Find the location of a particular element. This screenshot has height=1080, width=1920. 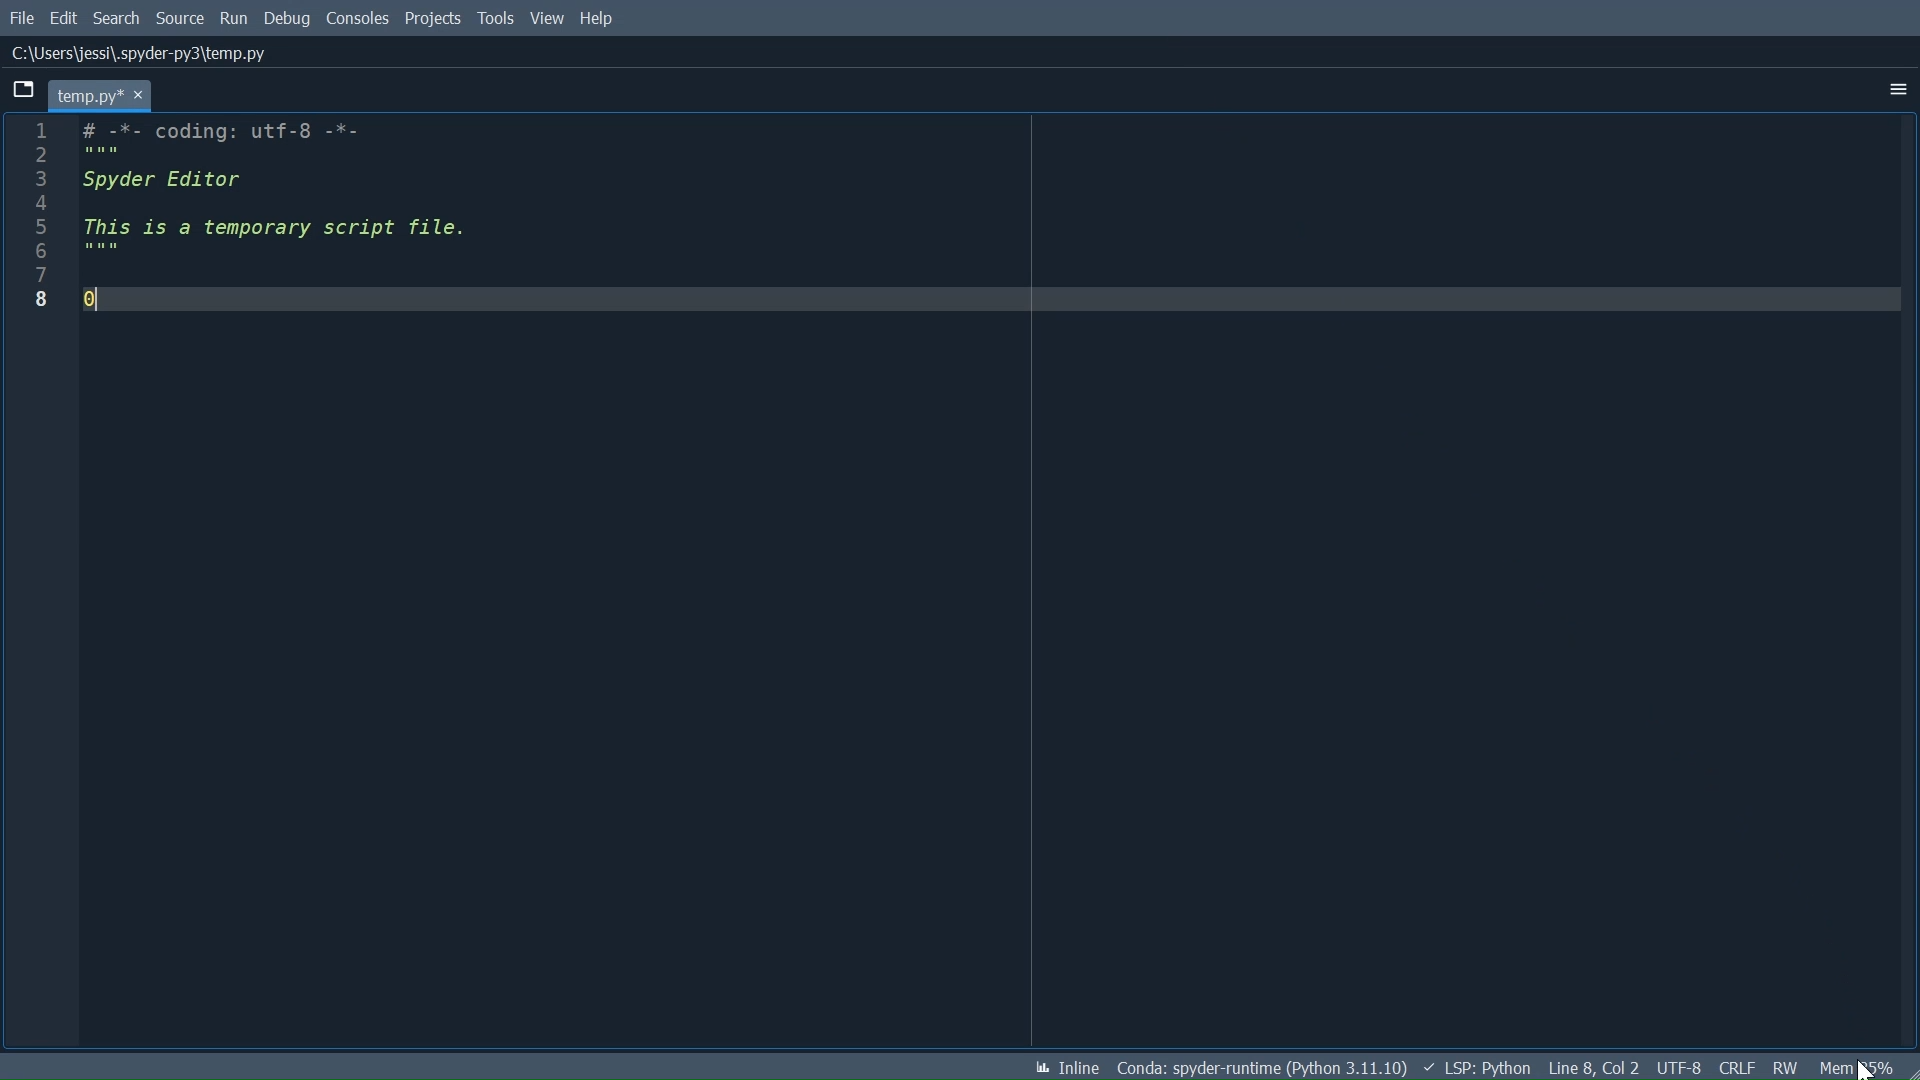

1 2 3 4 5 6 7 8  is located at coordinates (43, 221).